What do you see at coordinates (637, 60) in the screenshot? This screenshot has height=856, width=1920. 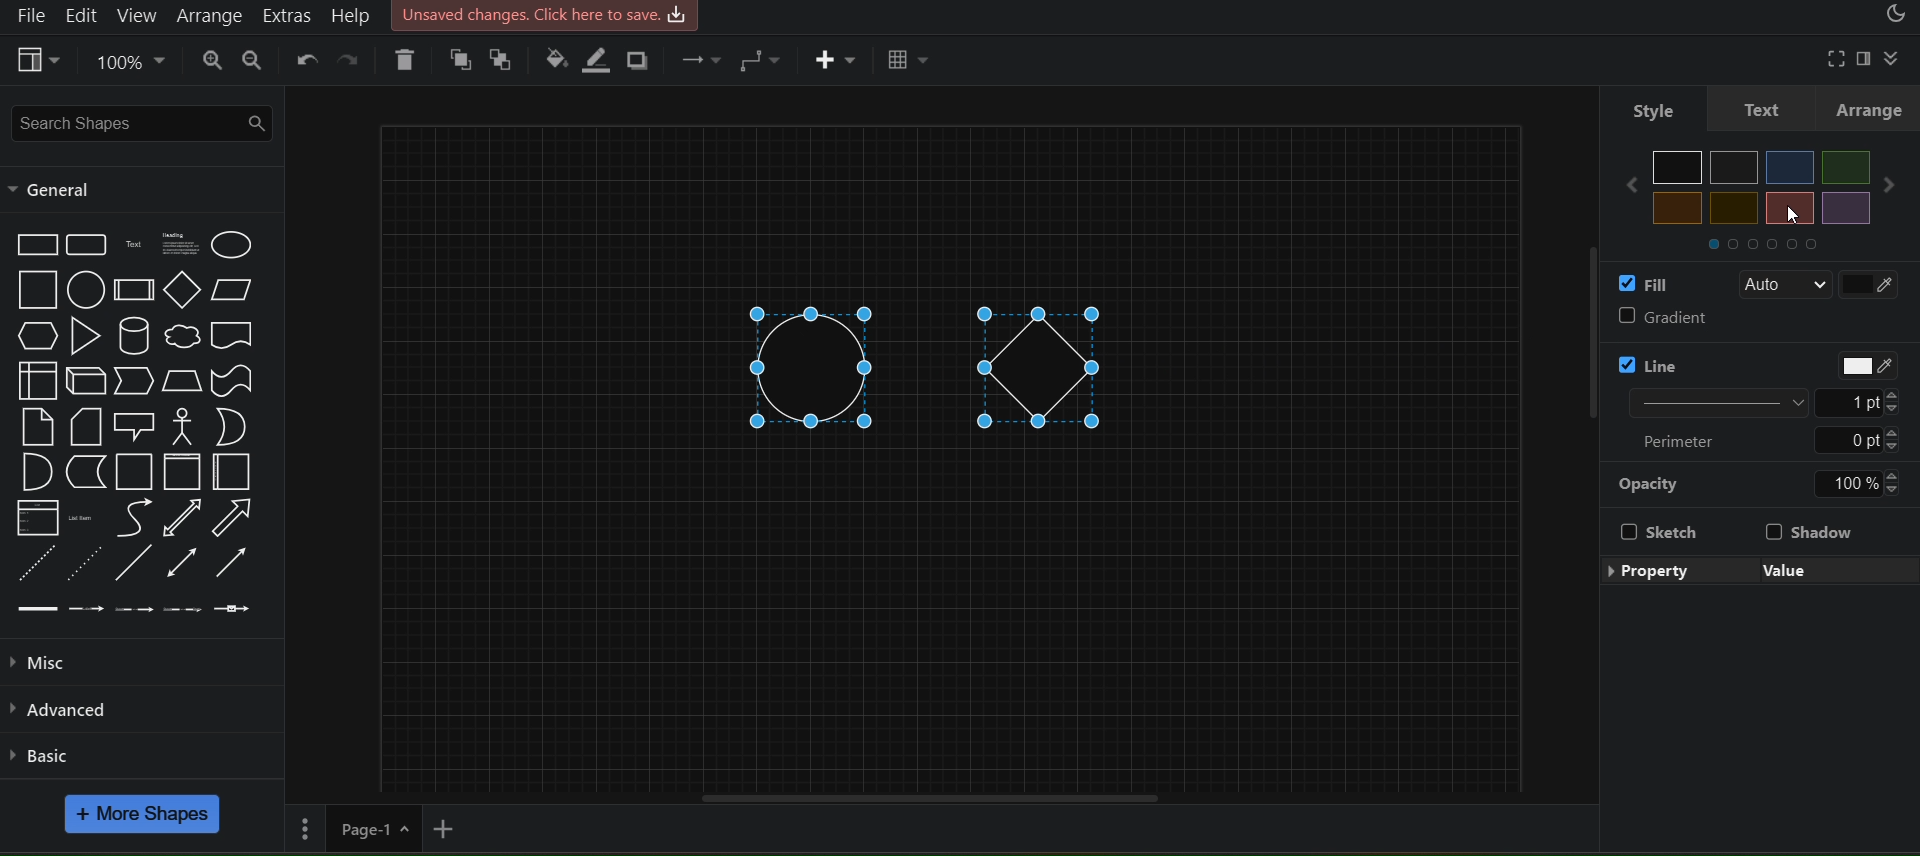 I see `shadow` at bounding box center [637, 60].